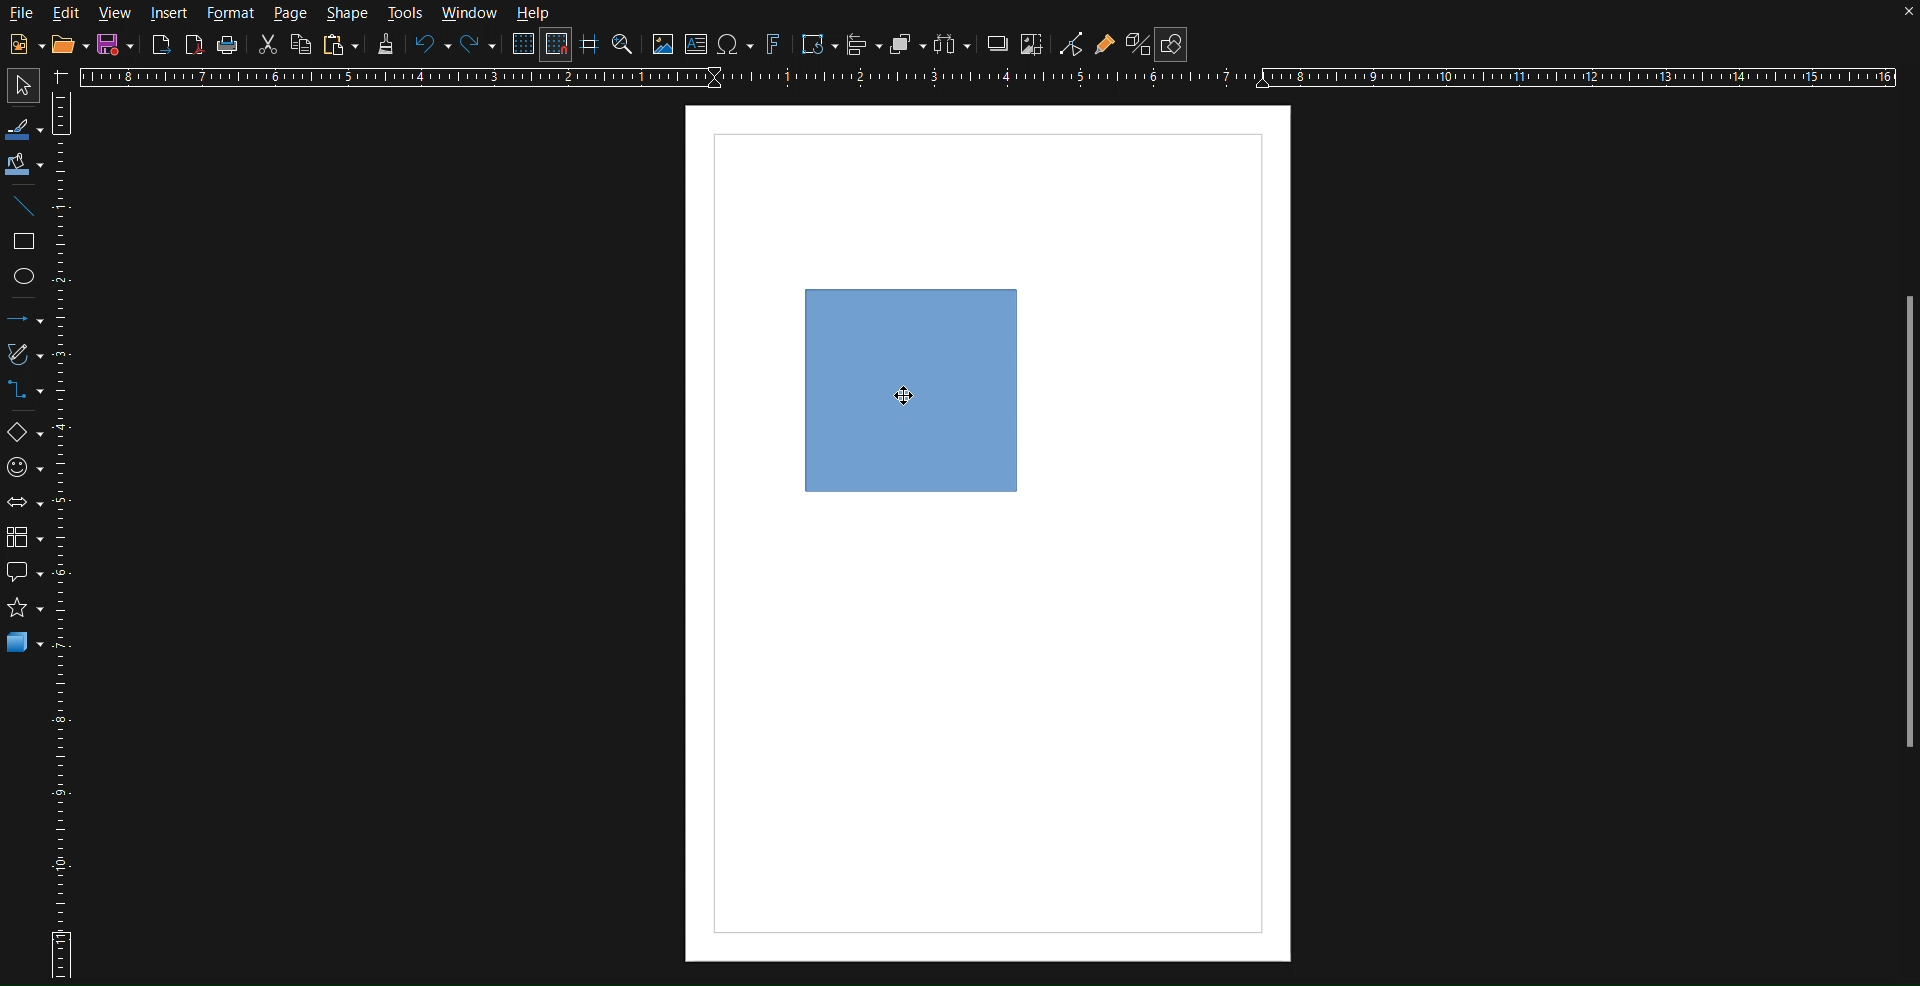  Describe the element at coordinates (385, 49) in the screenshot. I see `Formatting` at that location.